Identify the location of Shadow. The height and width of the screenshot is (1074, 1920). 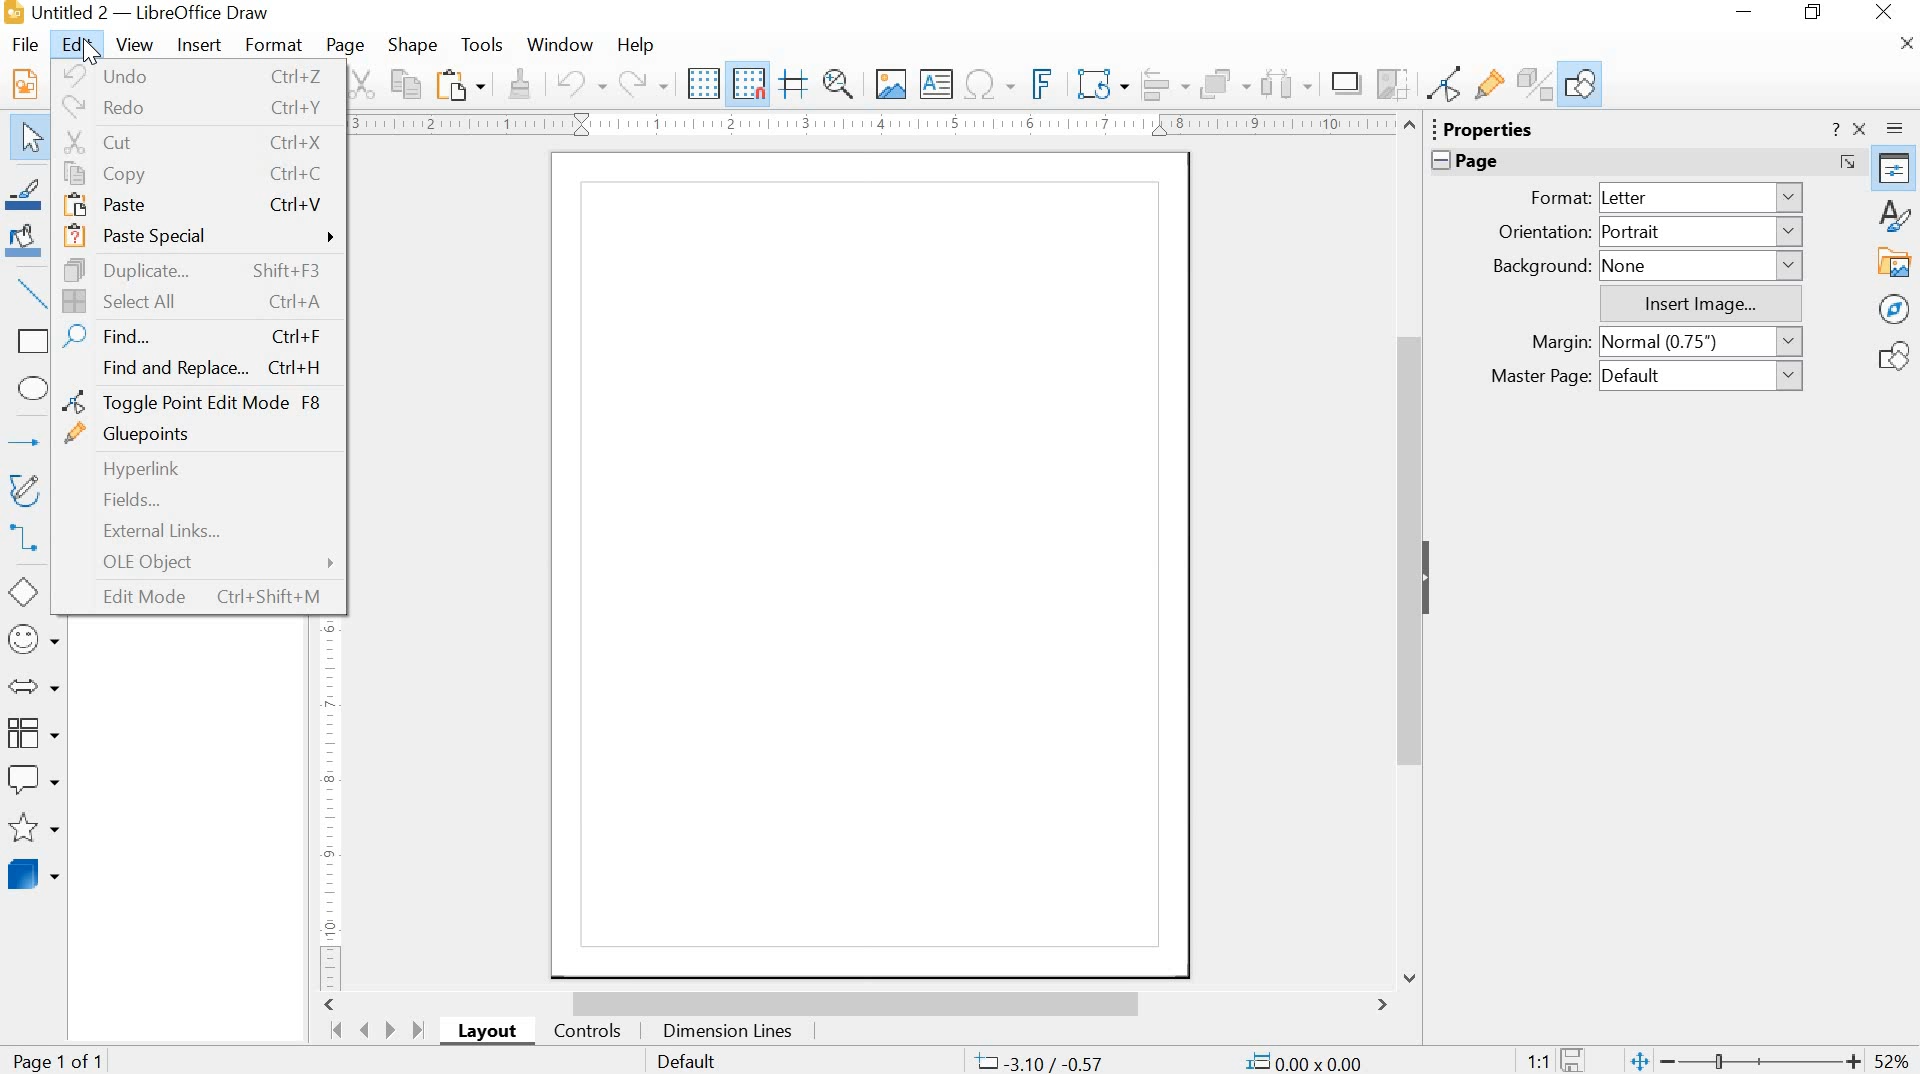
(1344, 82).